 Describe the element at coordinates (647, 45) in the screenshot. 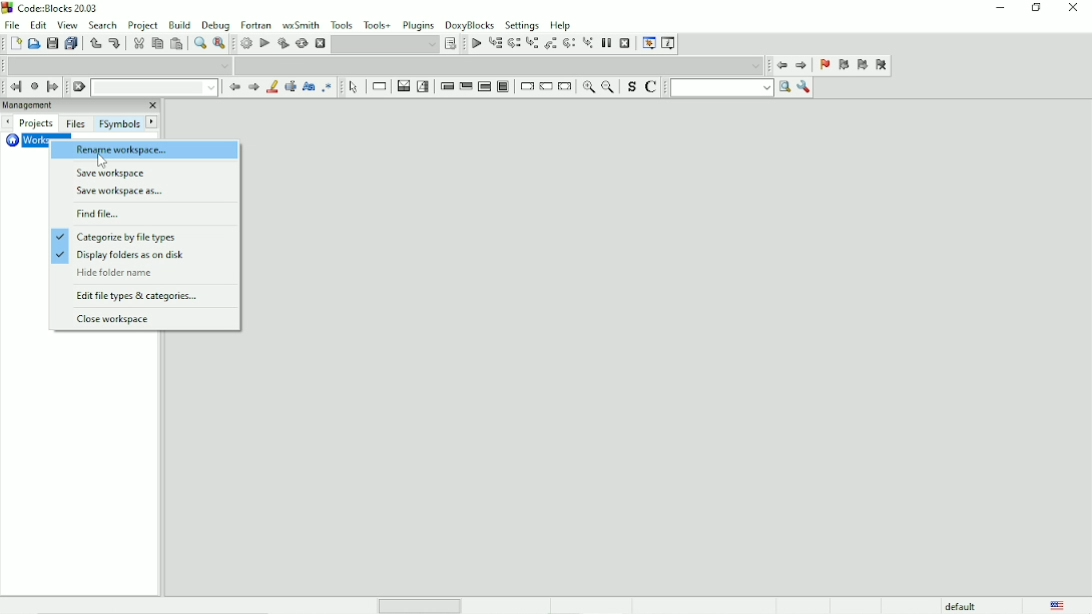

I see `Debugging windows` at that location.